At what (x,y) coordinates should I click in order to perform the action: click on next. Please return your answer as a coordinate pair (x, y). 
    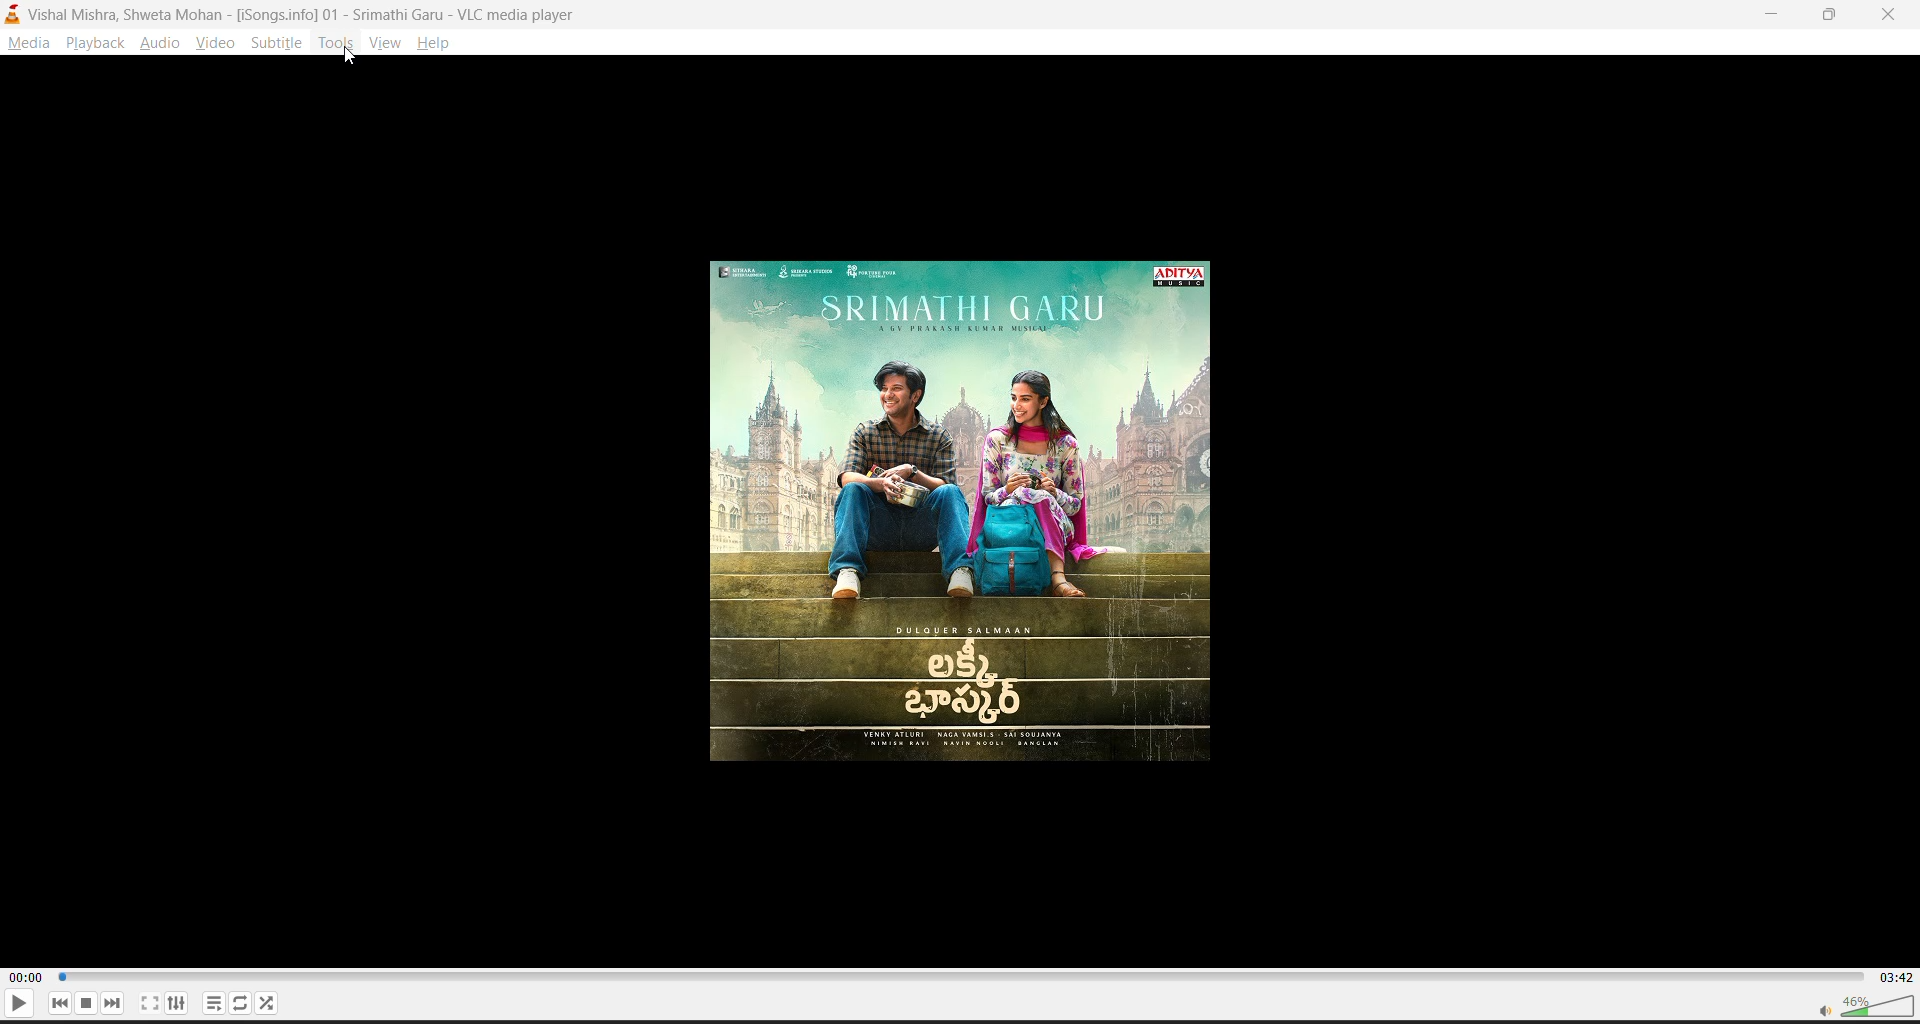
    Looking at the image, I should click on (109, 1004).